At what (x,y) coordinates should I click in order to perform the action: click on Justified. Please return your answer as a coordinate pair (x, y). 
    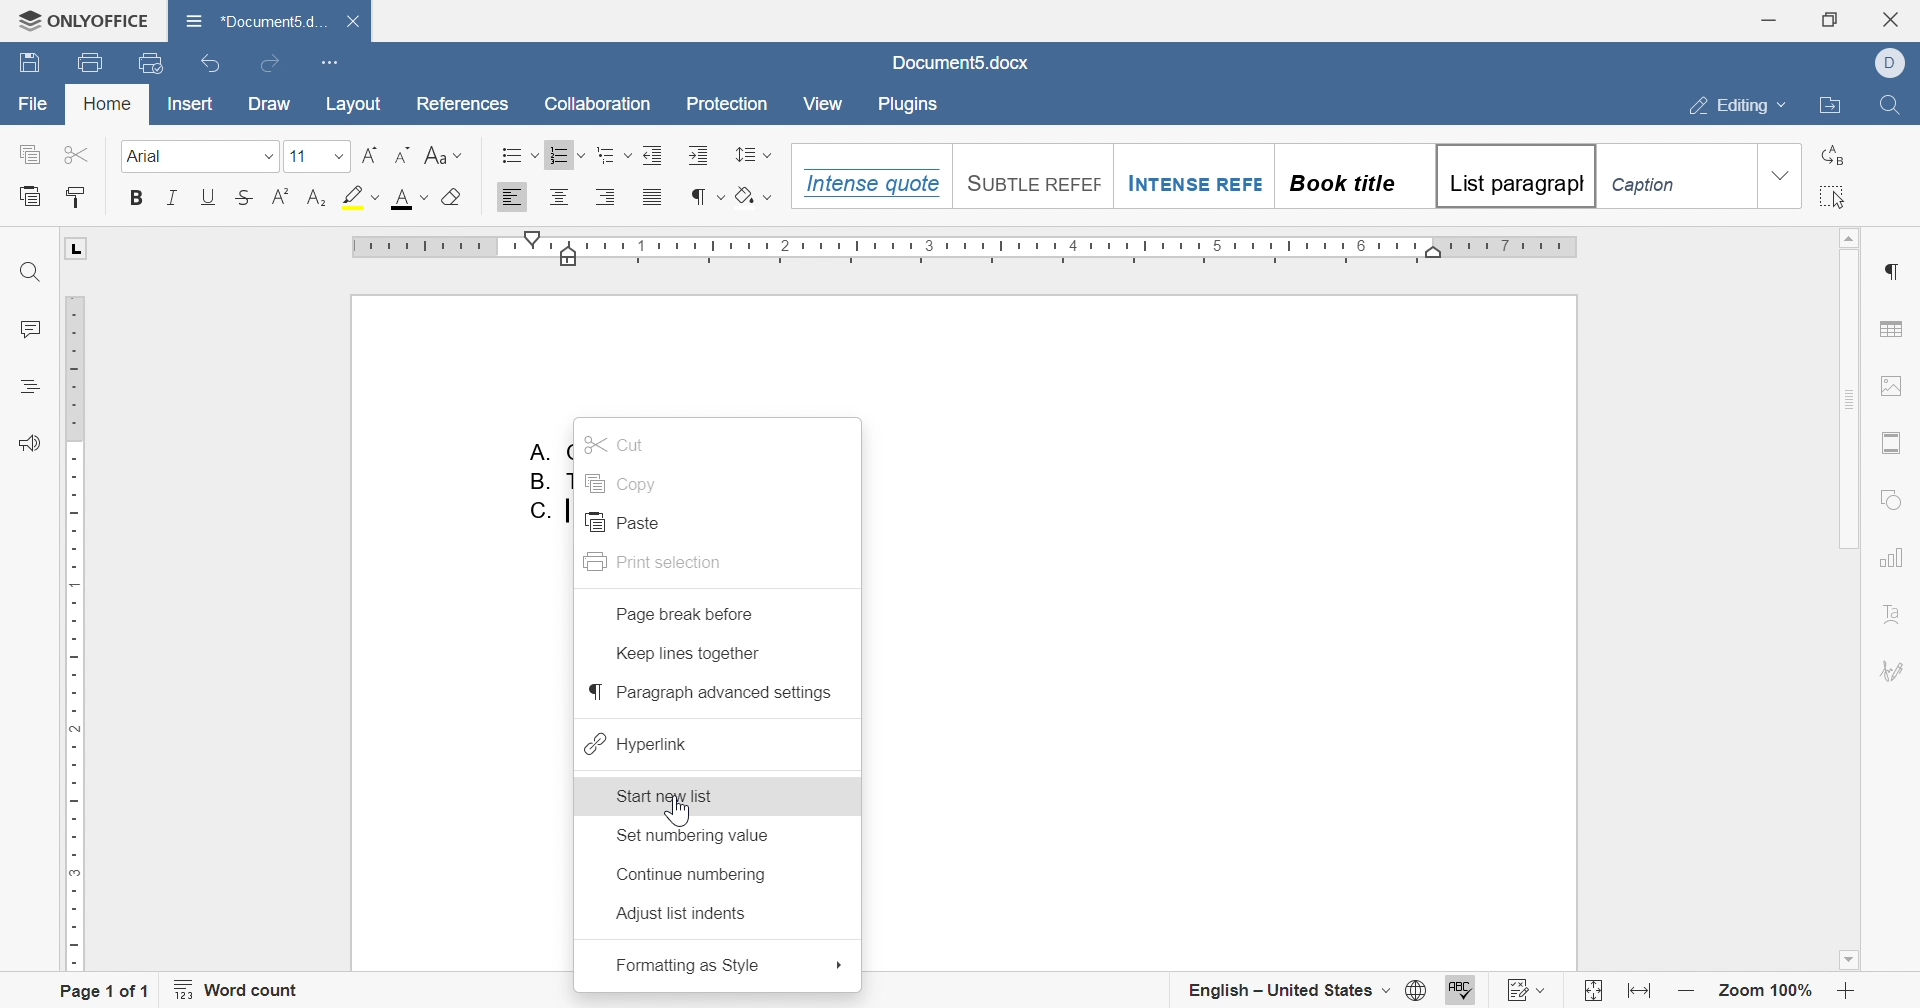
    Looking at the image, I should click on (654, 197).